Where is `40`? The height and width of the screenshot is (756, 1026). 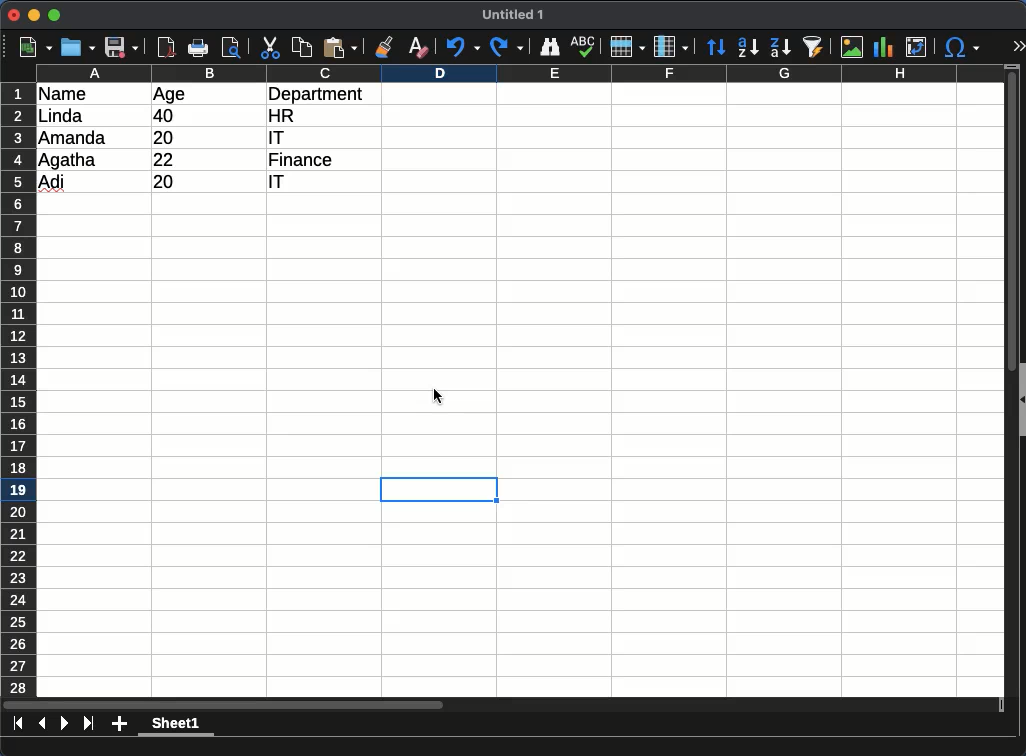
40 is located at coordinates (164, 116).